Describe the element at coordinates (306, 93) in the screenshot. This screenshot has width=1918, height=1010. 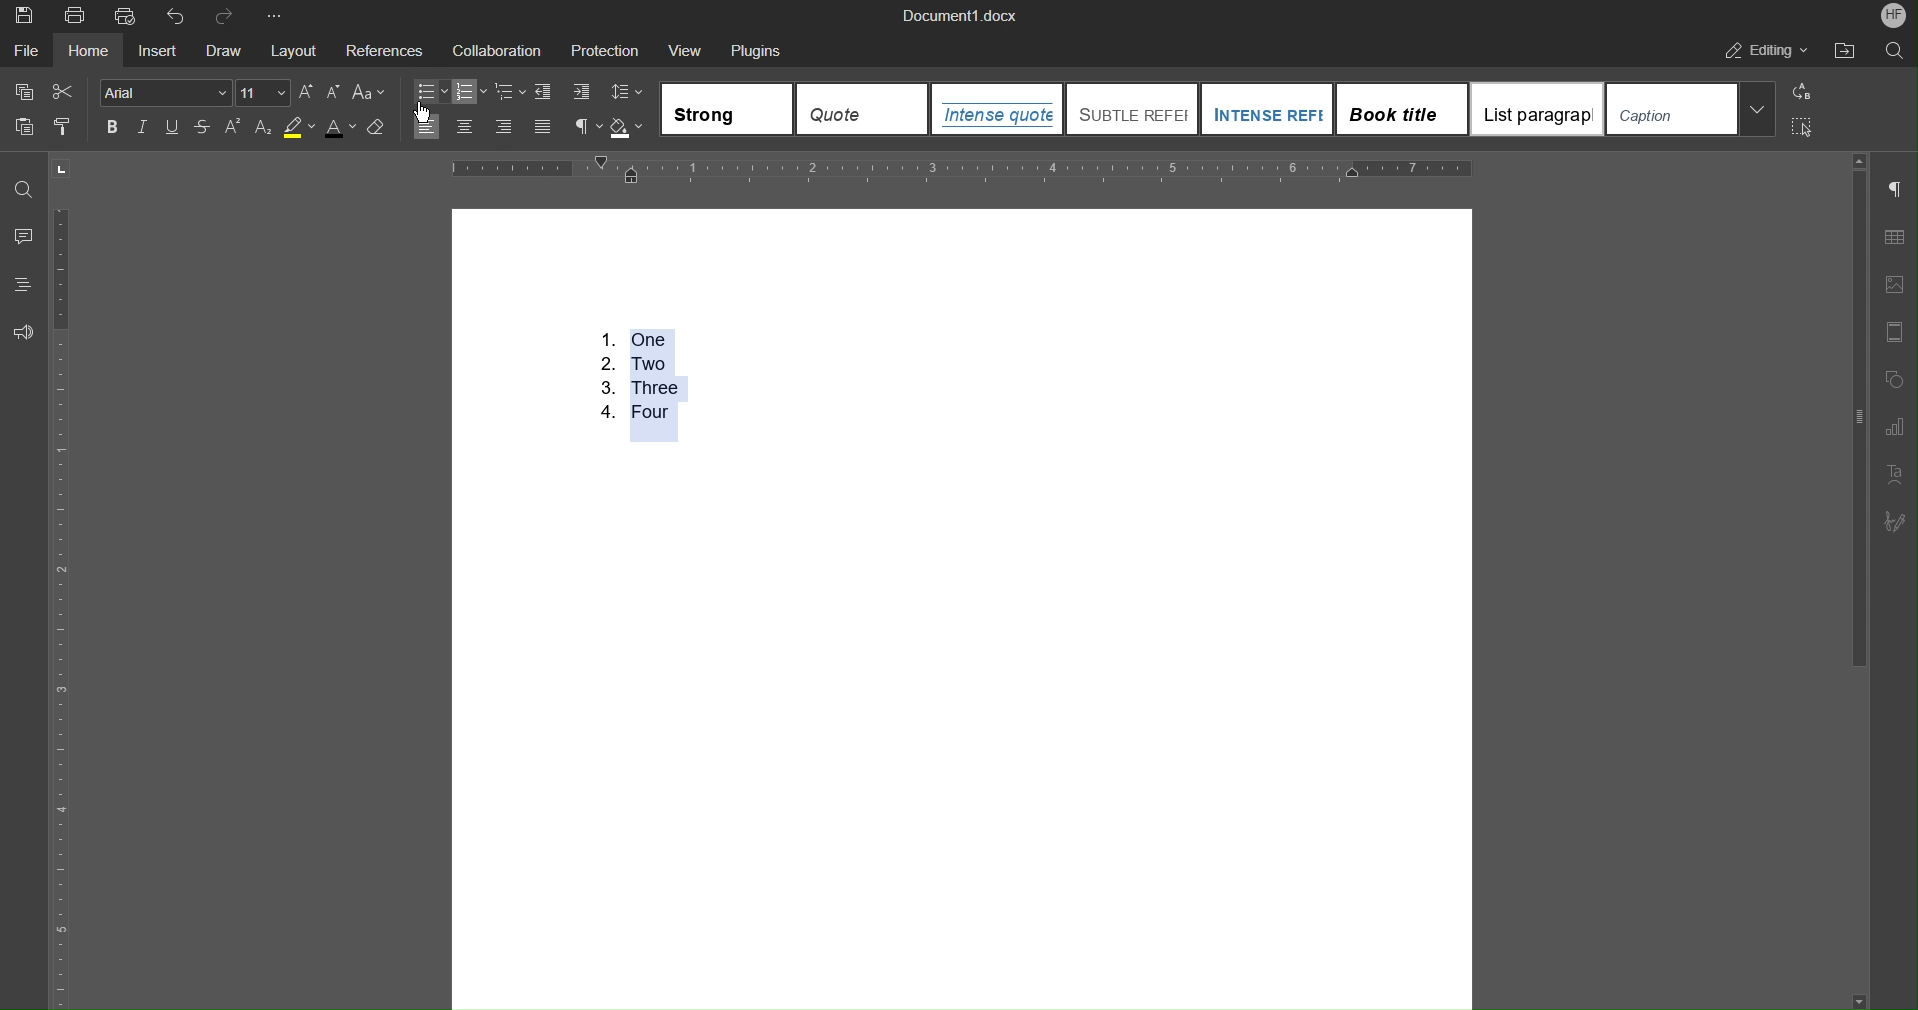
I see `Increase Size` at that location.